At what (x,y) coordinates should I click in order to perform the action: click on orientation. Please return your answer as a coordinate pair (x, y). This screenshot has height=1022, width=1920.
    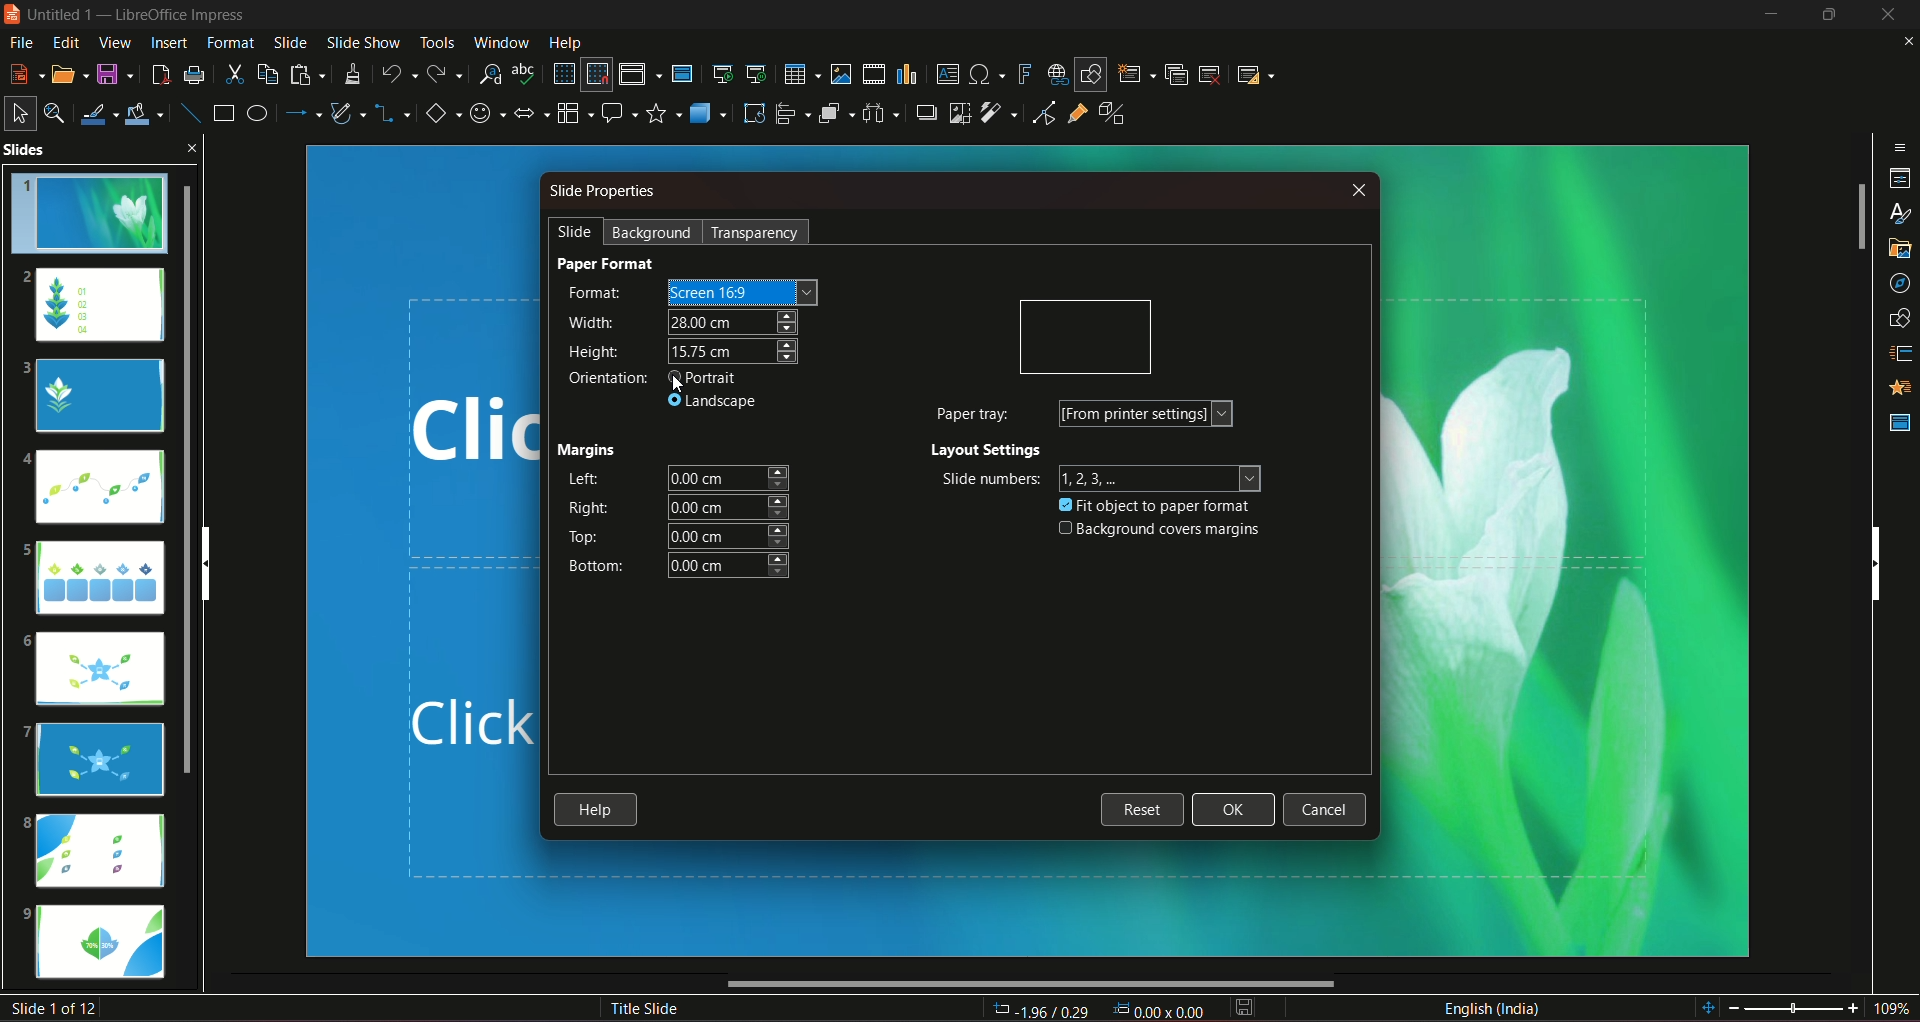
    Looking at the image, I should click on (606, 378).